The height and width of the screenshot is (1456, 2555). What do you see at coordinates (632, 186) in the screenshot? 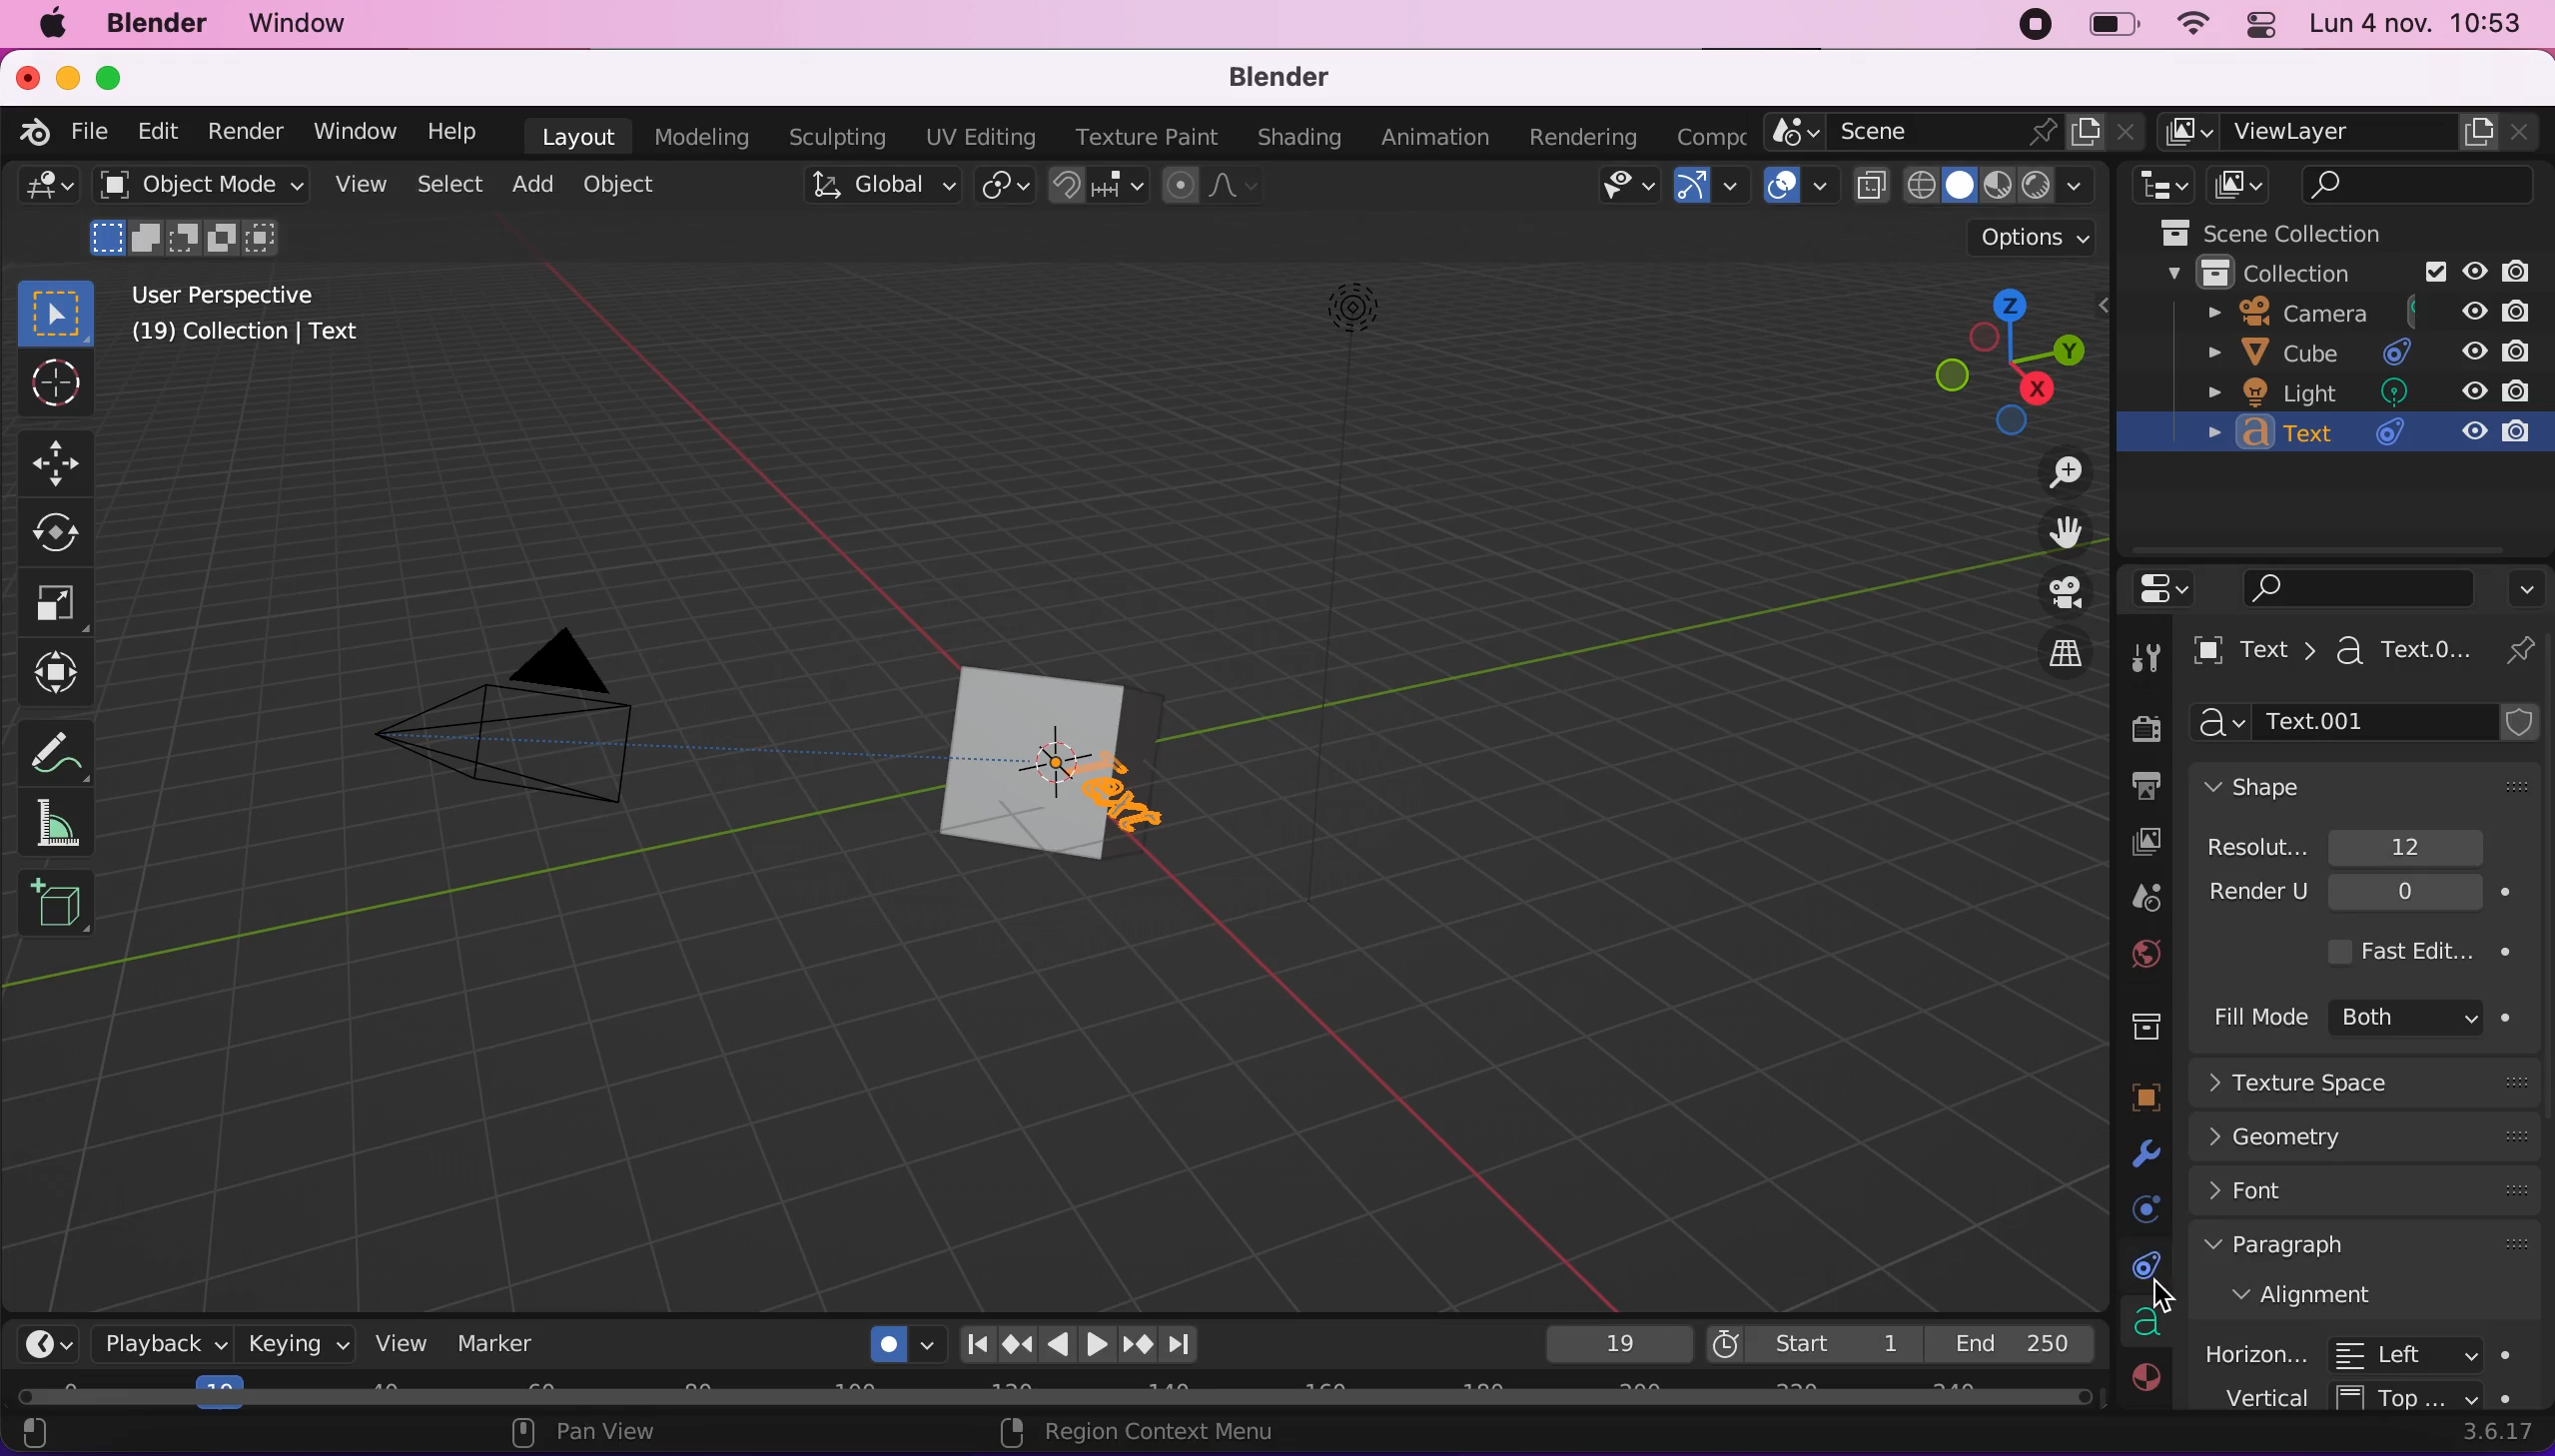
I see `object` at bounding box center [632, 186].